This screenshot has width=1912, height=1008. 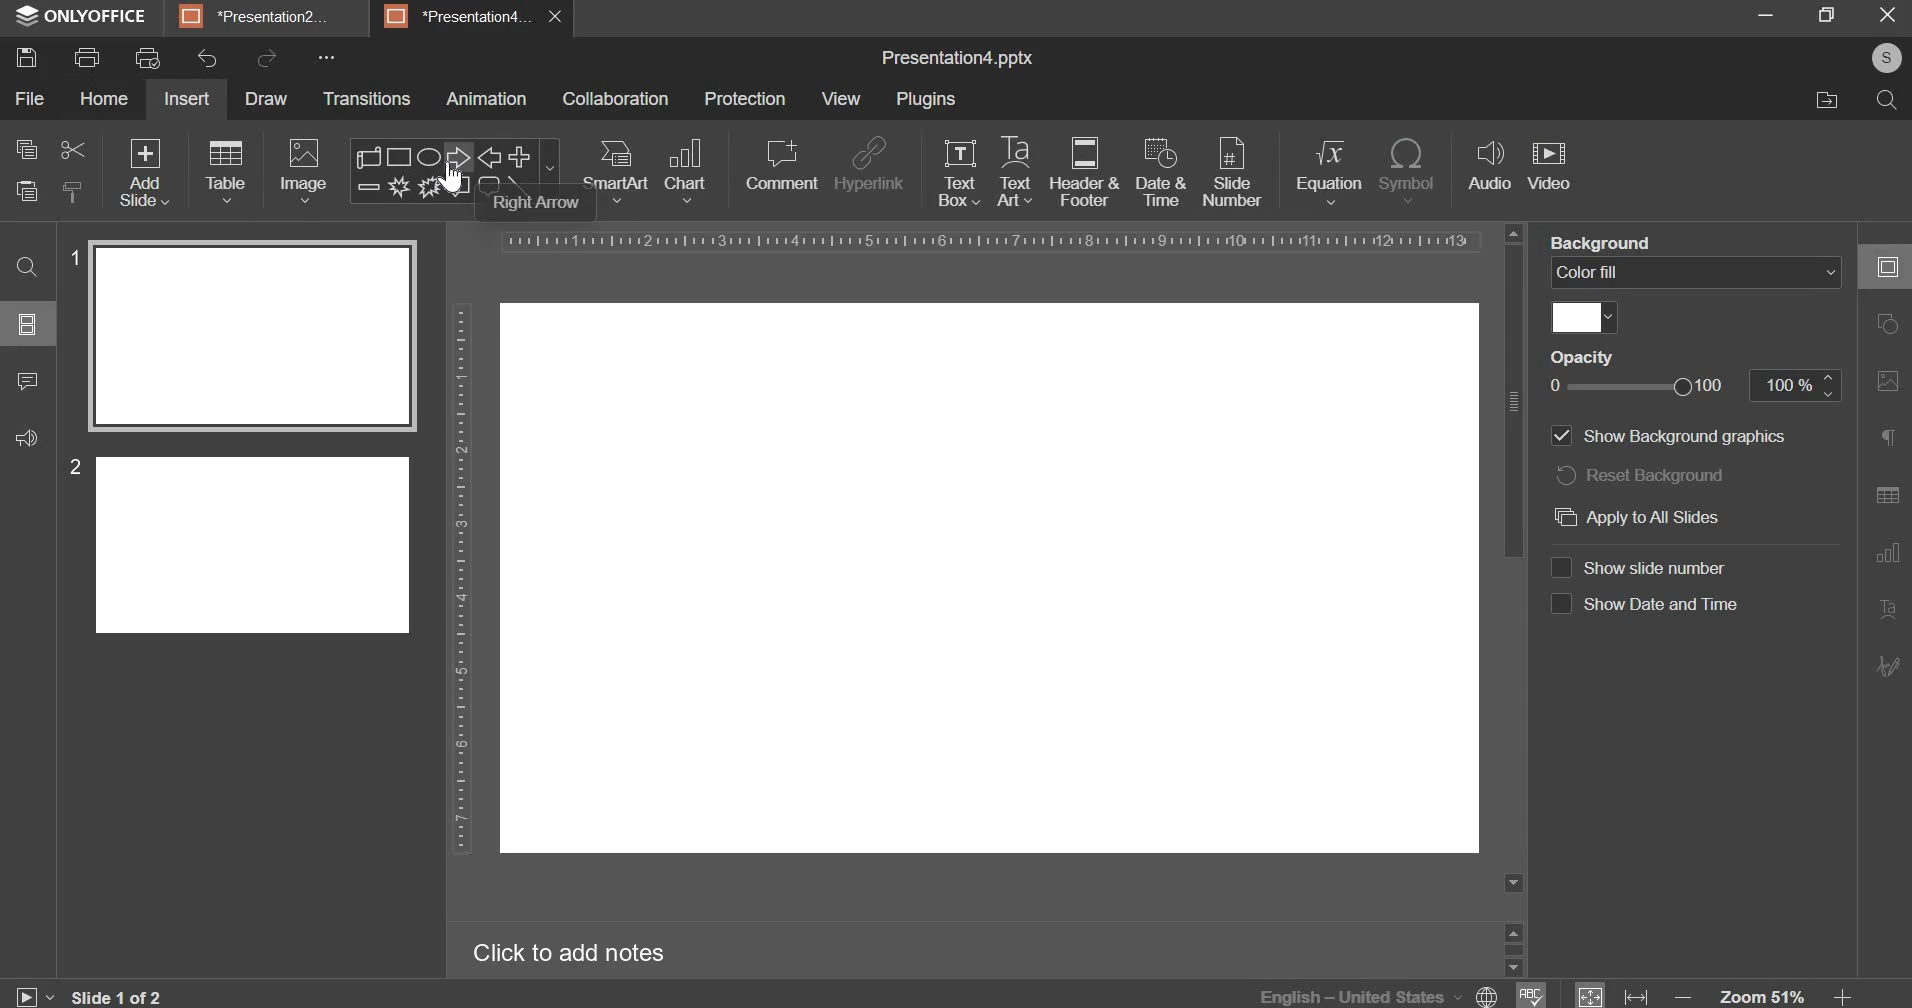 I want to click on draw, so click(x=265, y=98).